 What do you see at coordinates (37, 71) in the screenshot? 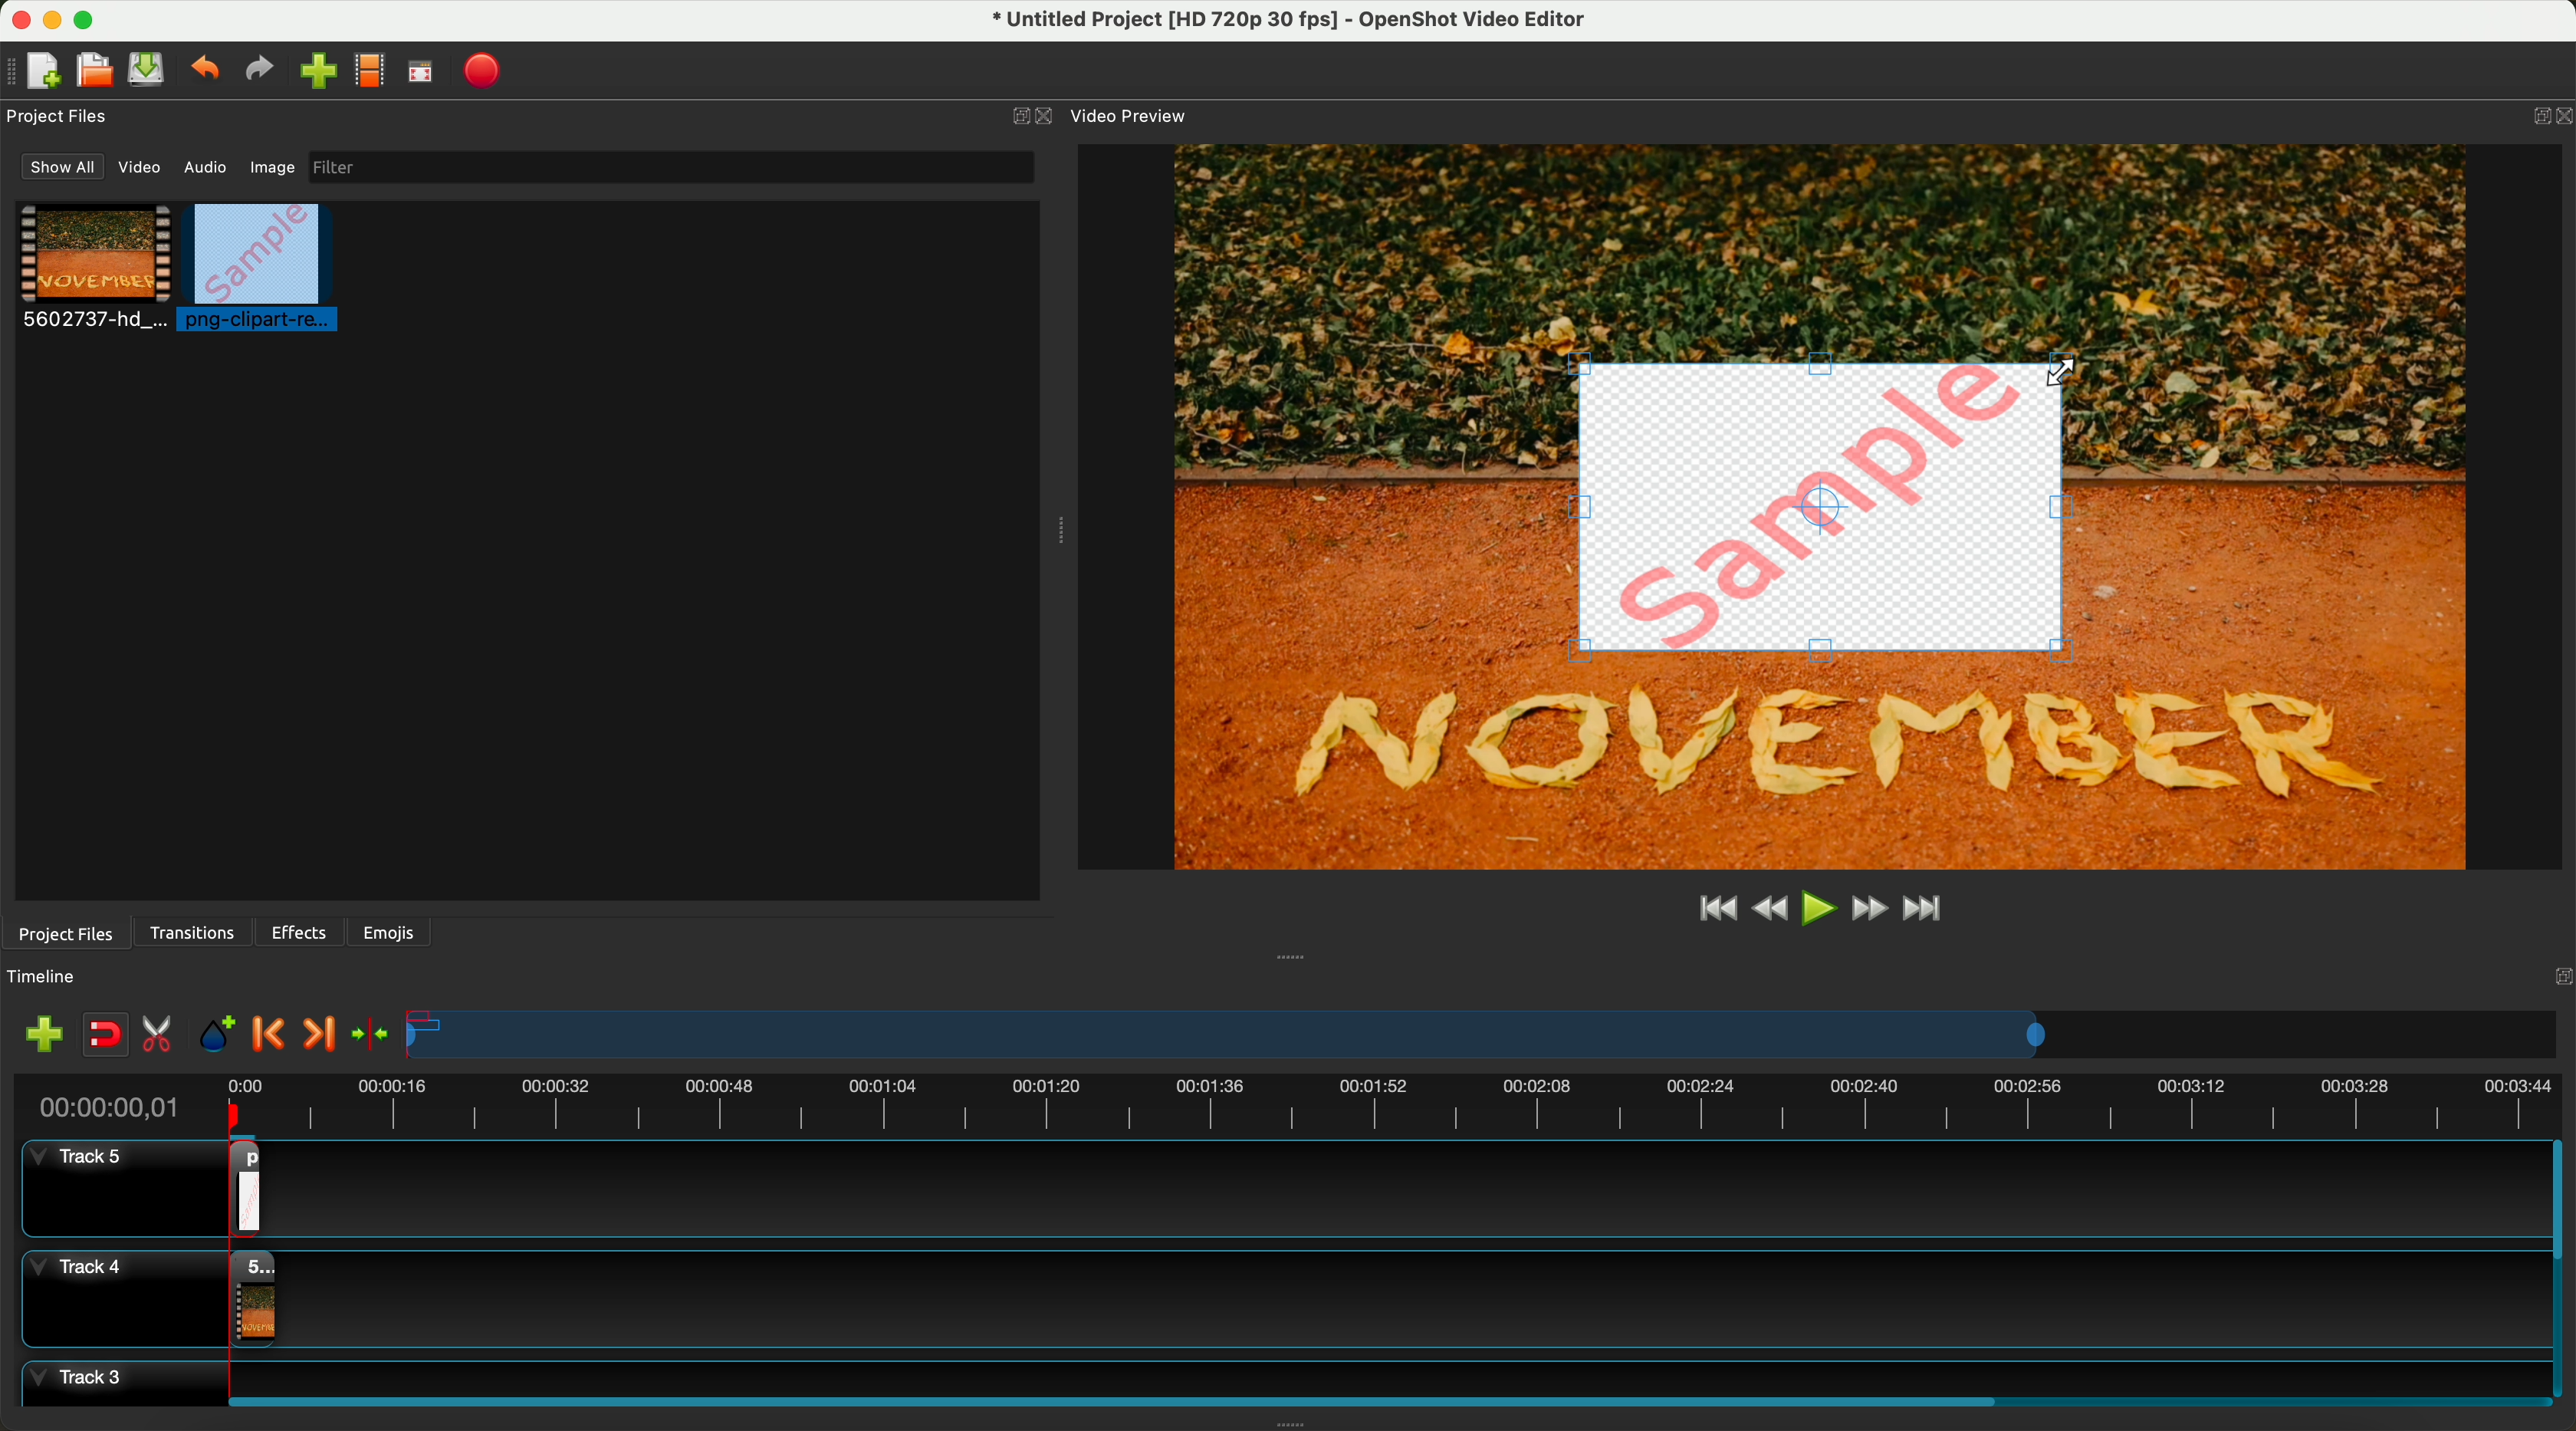
I see `new file` at bounding box center [37, 71].